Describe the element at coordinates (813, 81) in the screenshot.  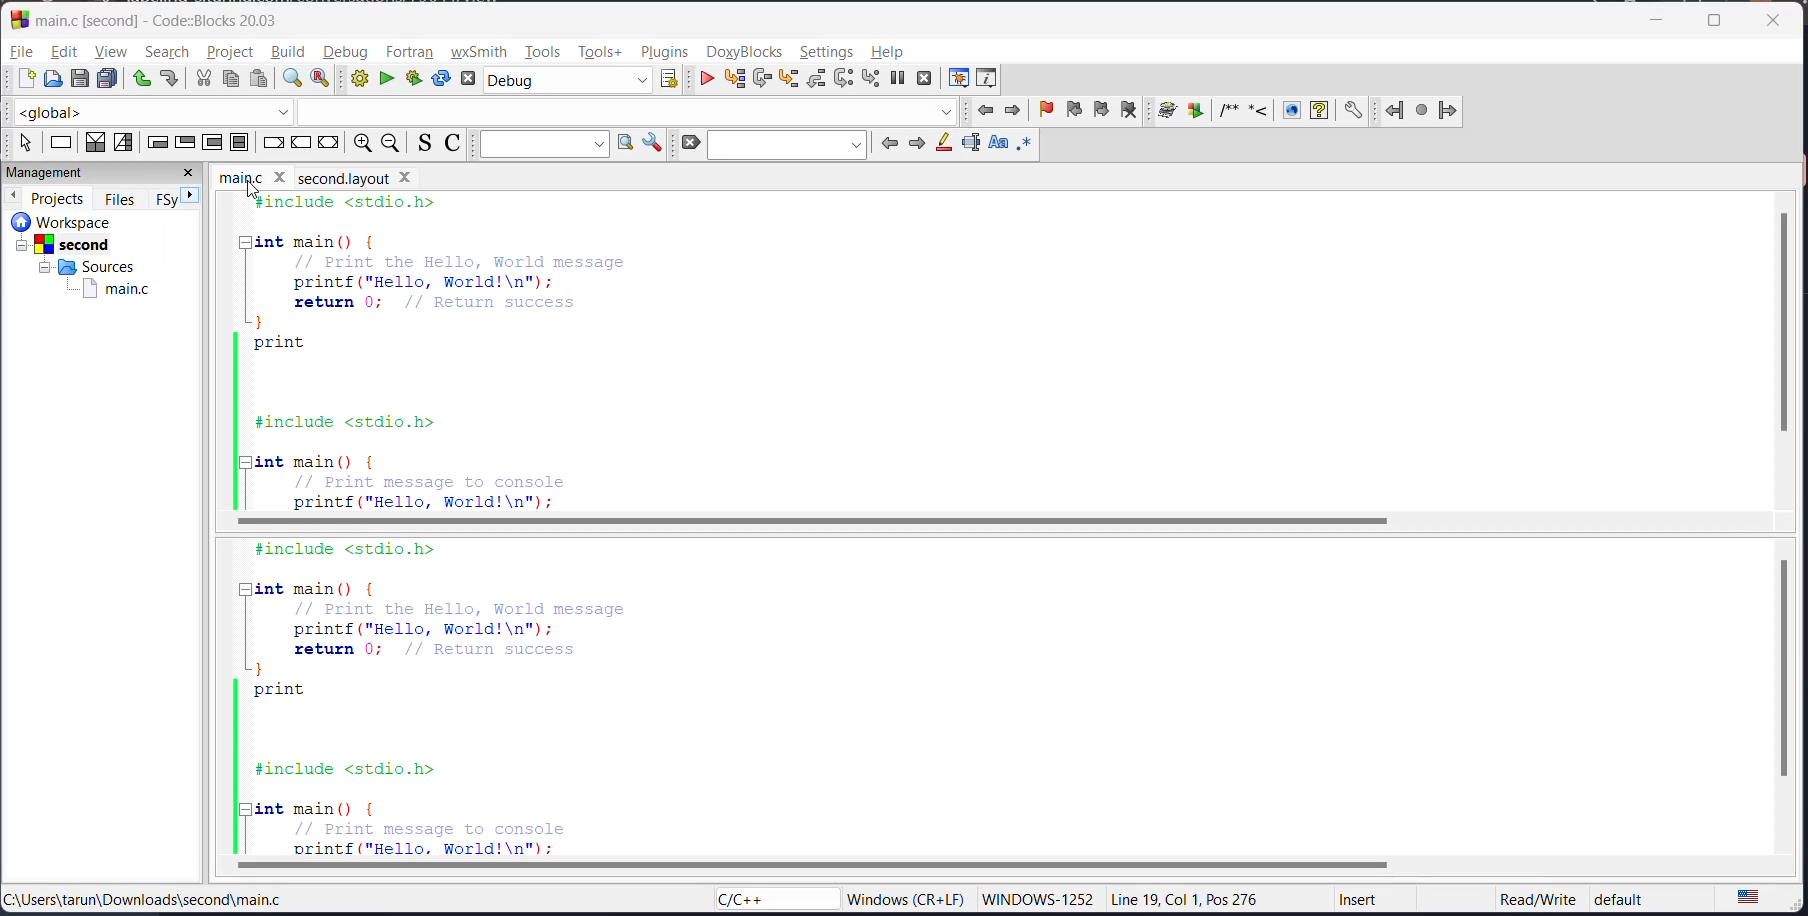
I see `step out` at that location.